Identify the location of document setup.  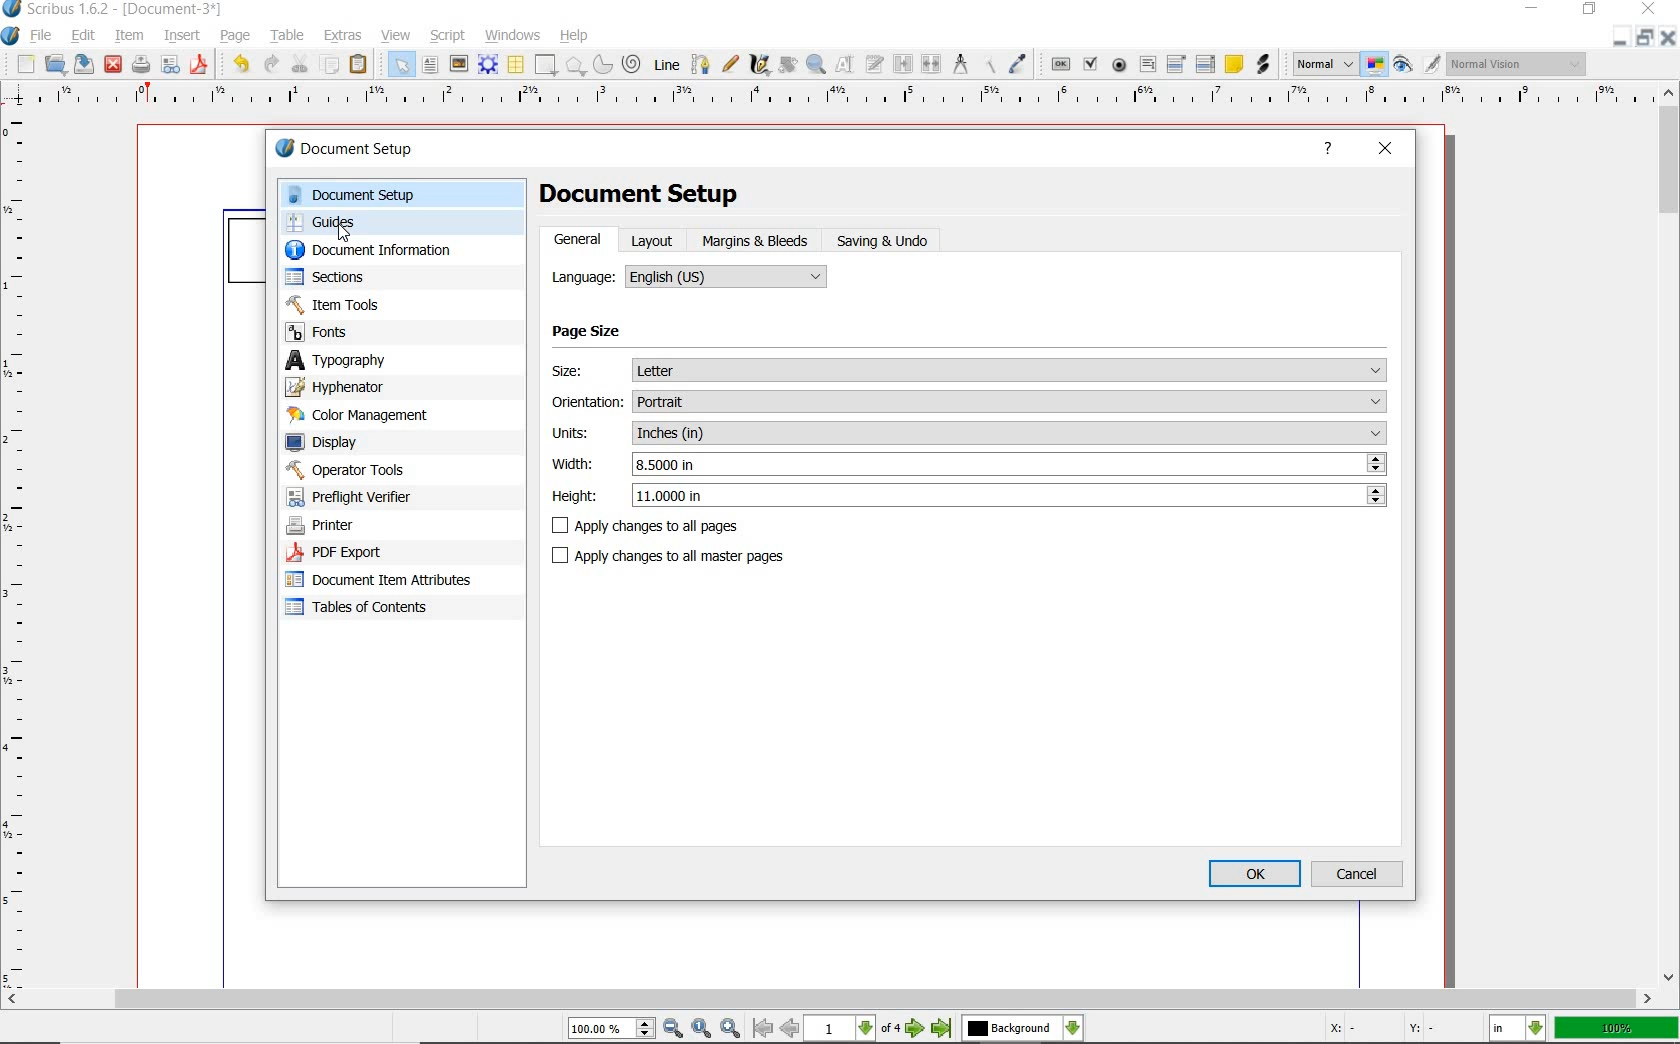
(367, 151).